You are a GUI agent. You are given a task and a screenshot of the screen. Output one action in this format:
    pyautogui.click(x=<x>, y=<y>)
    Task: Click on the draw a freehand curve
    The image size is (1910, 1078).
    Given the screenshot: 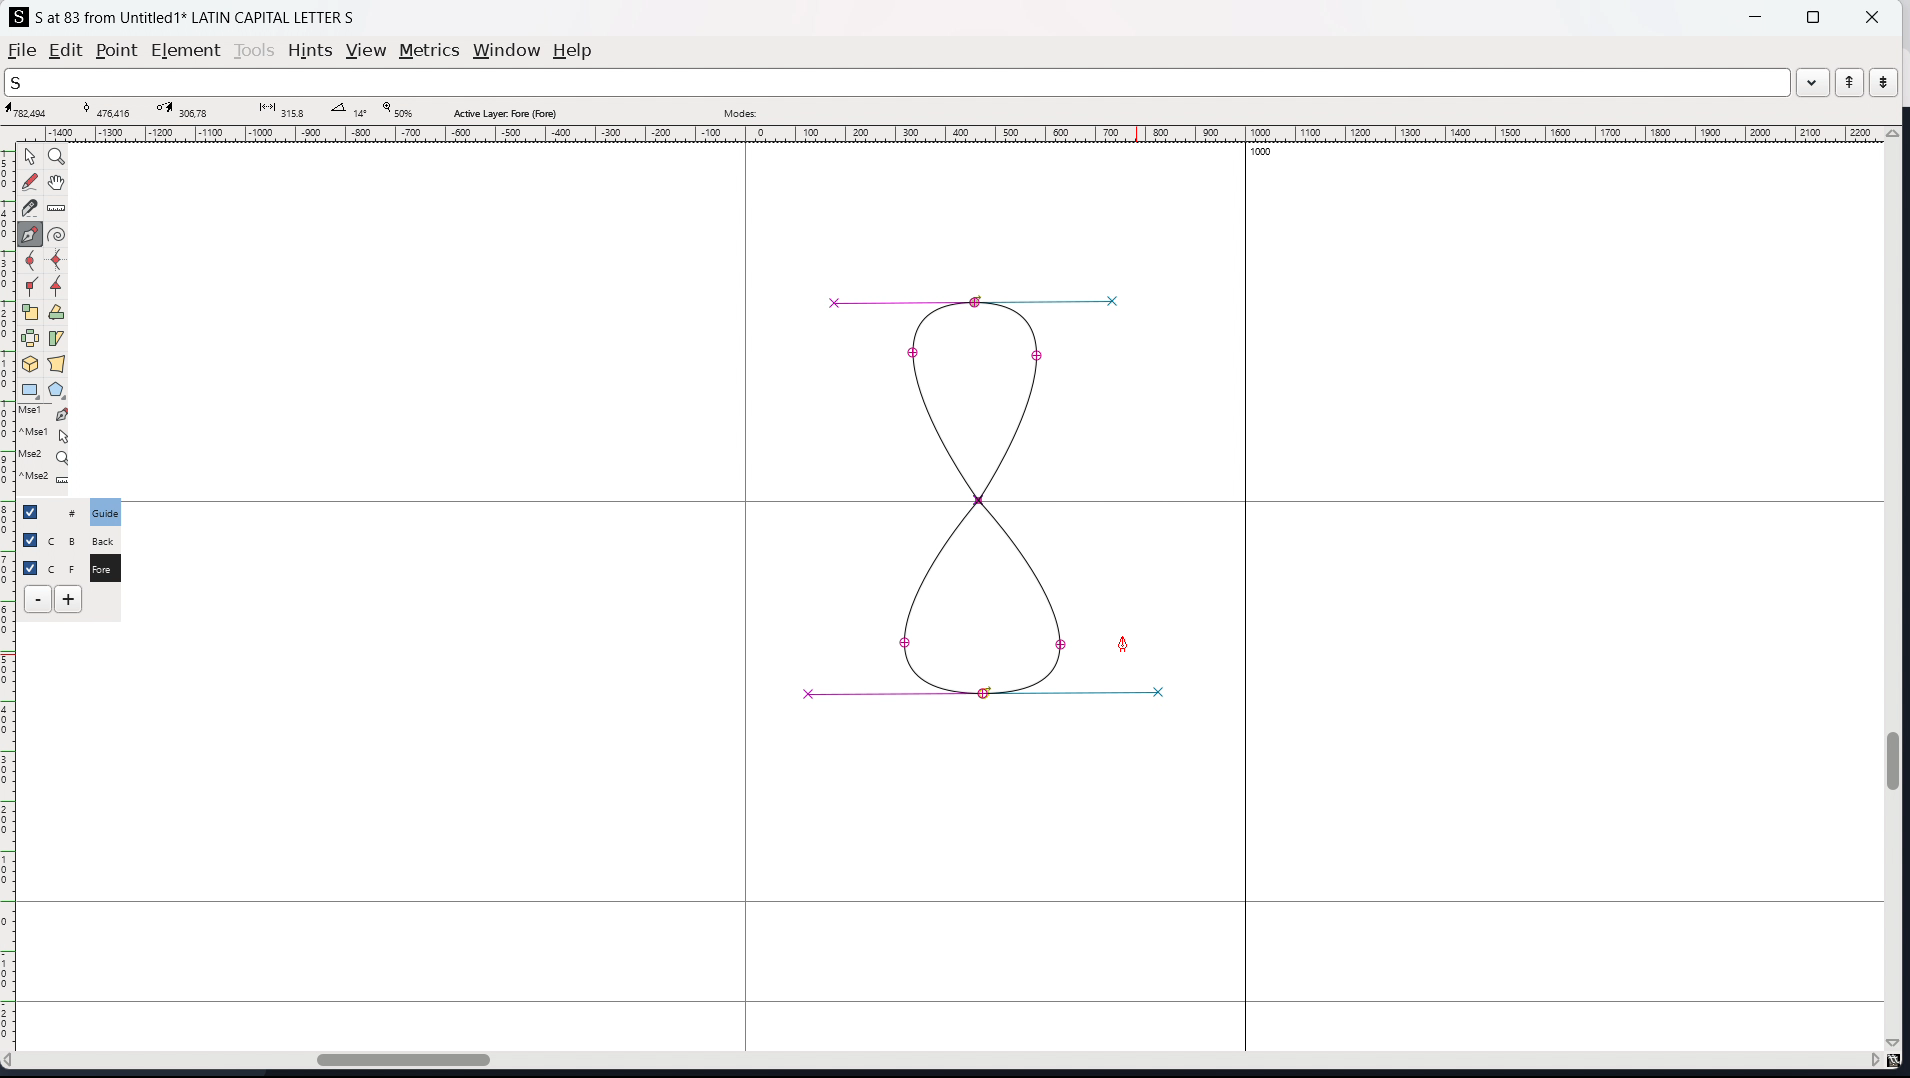 What is the action you would take?
    pyautogui.click(x=30, y=182)
    